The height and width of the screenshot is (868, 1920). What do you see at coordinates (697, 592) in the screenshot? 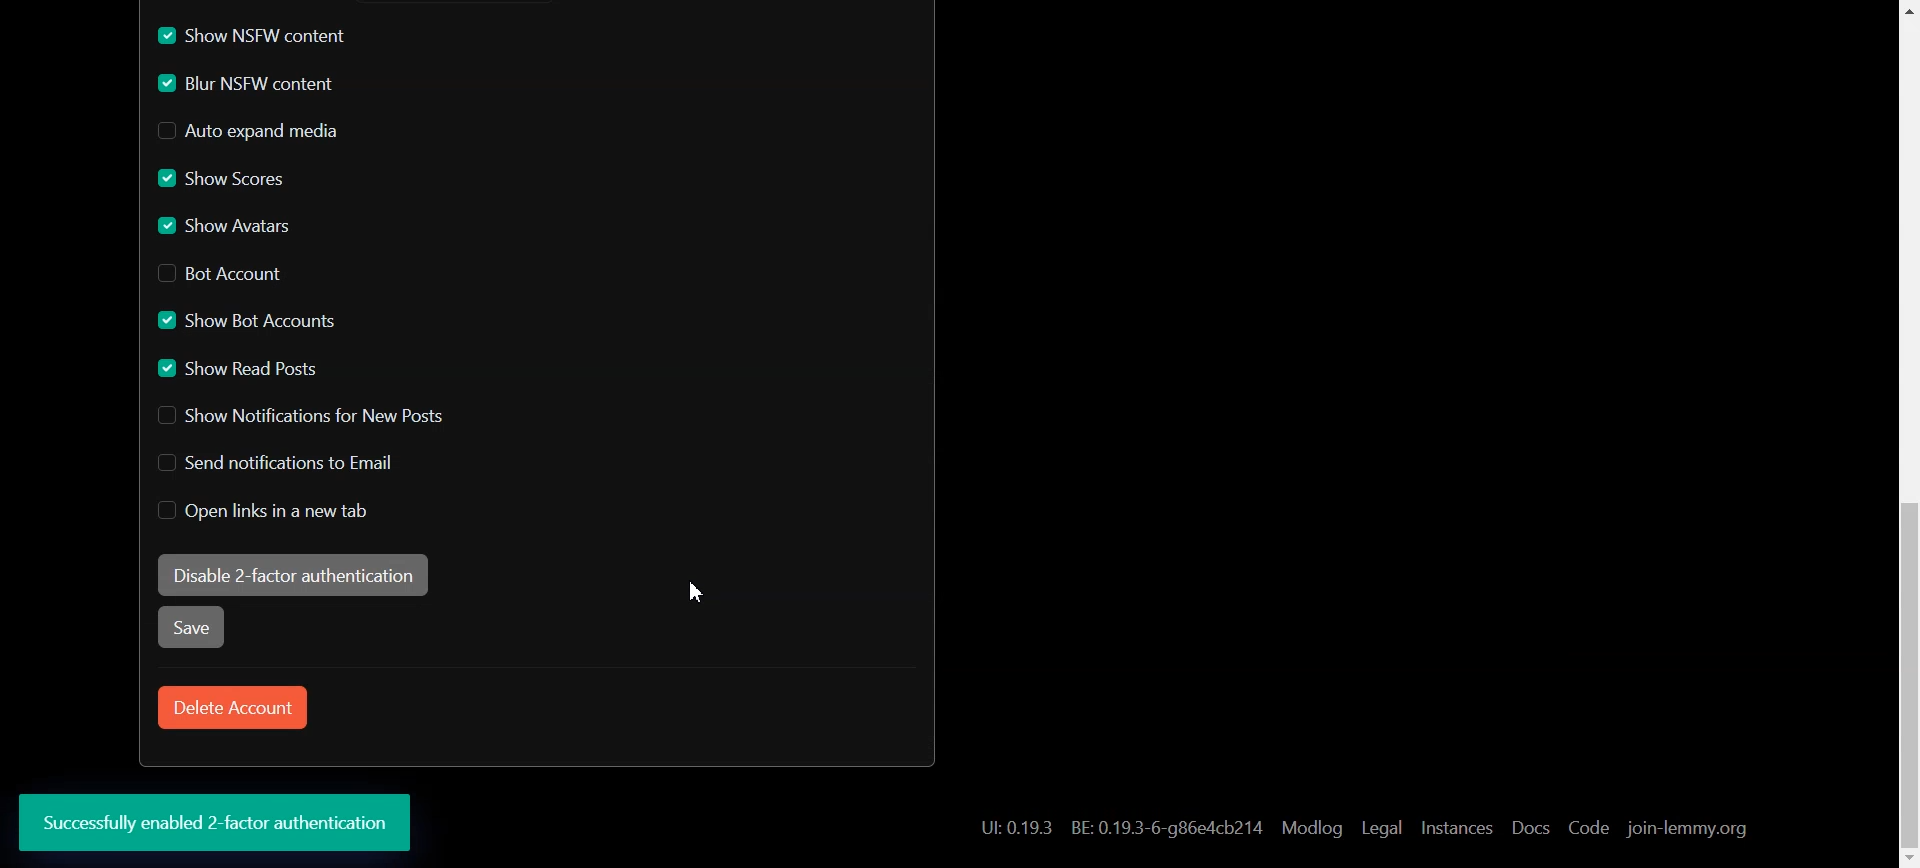
I see `Cursor` at bounding box center [697, 592].